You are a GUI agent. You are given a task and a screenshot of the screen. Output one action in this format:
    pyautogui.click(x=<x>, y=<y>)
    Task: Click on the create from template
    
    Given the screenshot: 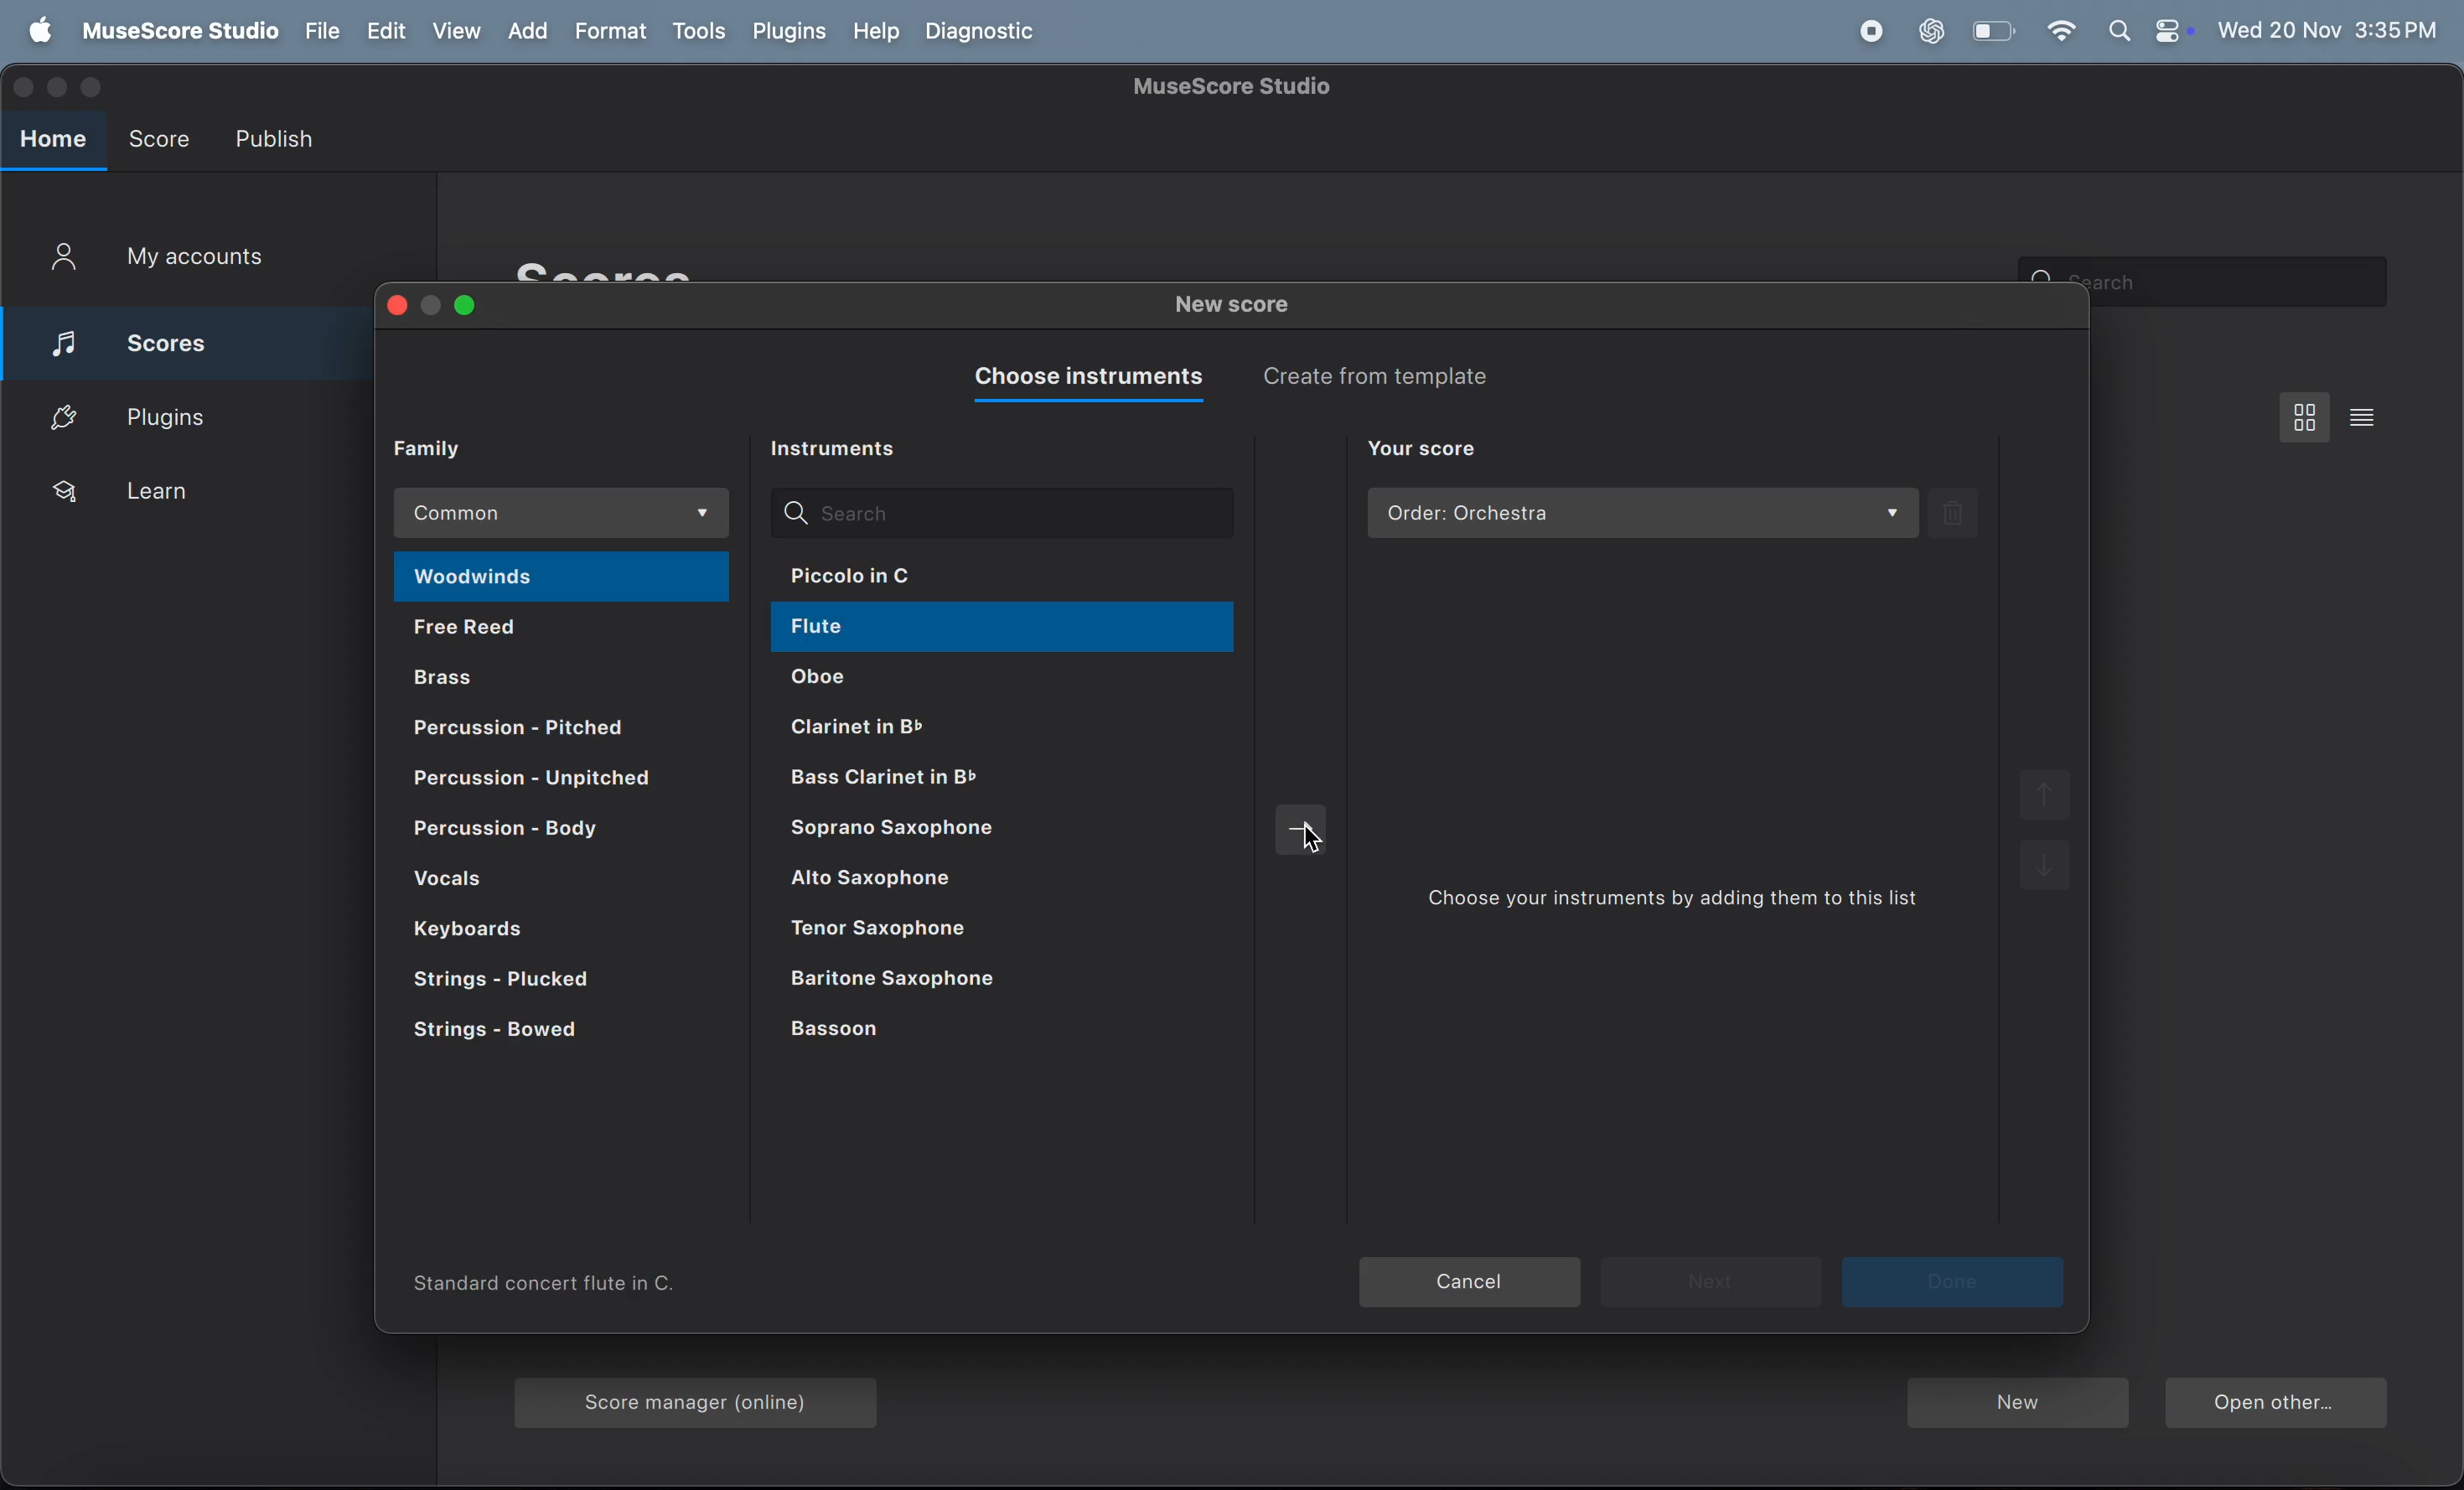 What is the action you would take?
    pyautogui.click(x=1390, y=375)
    